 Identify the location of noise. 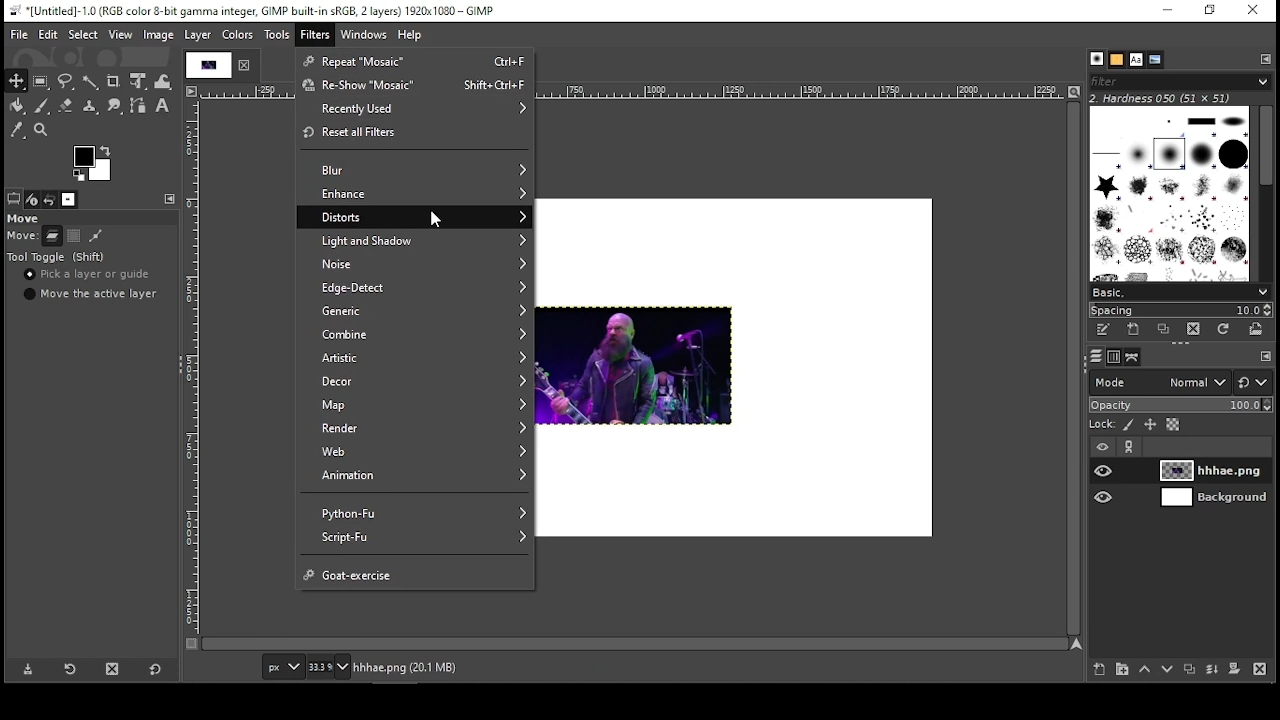
(418, 261).